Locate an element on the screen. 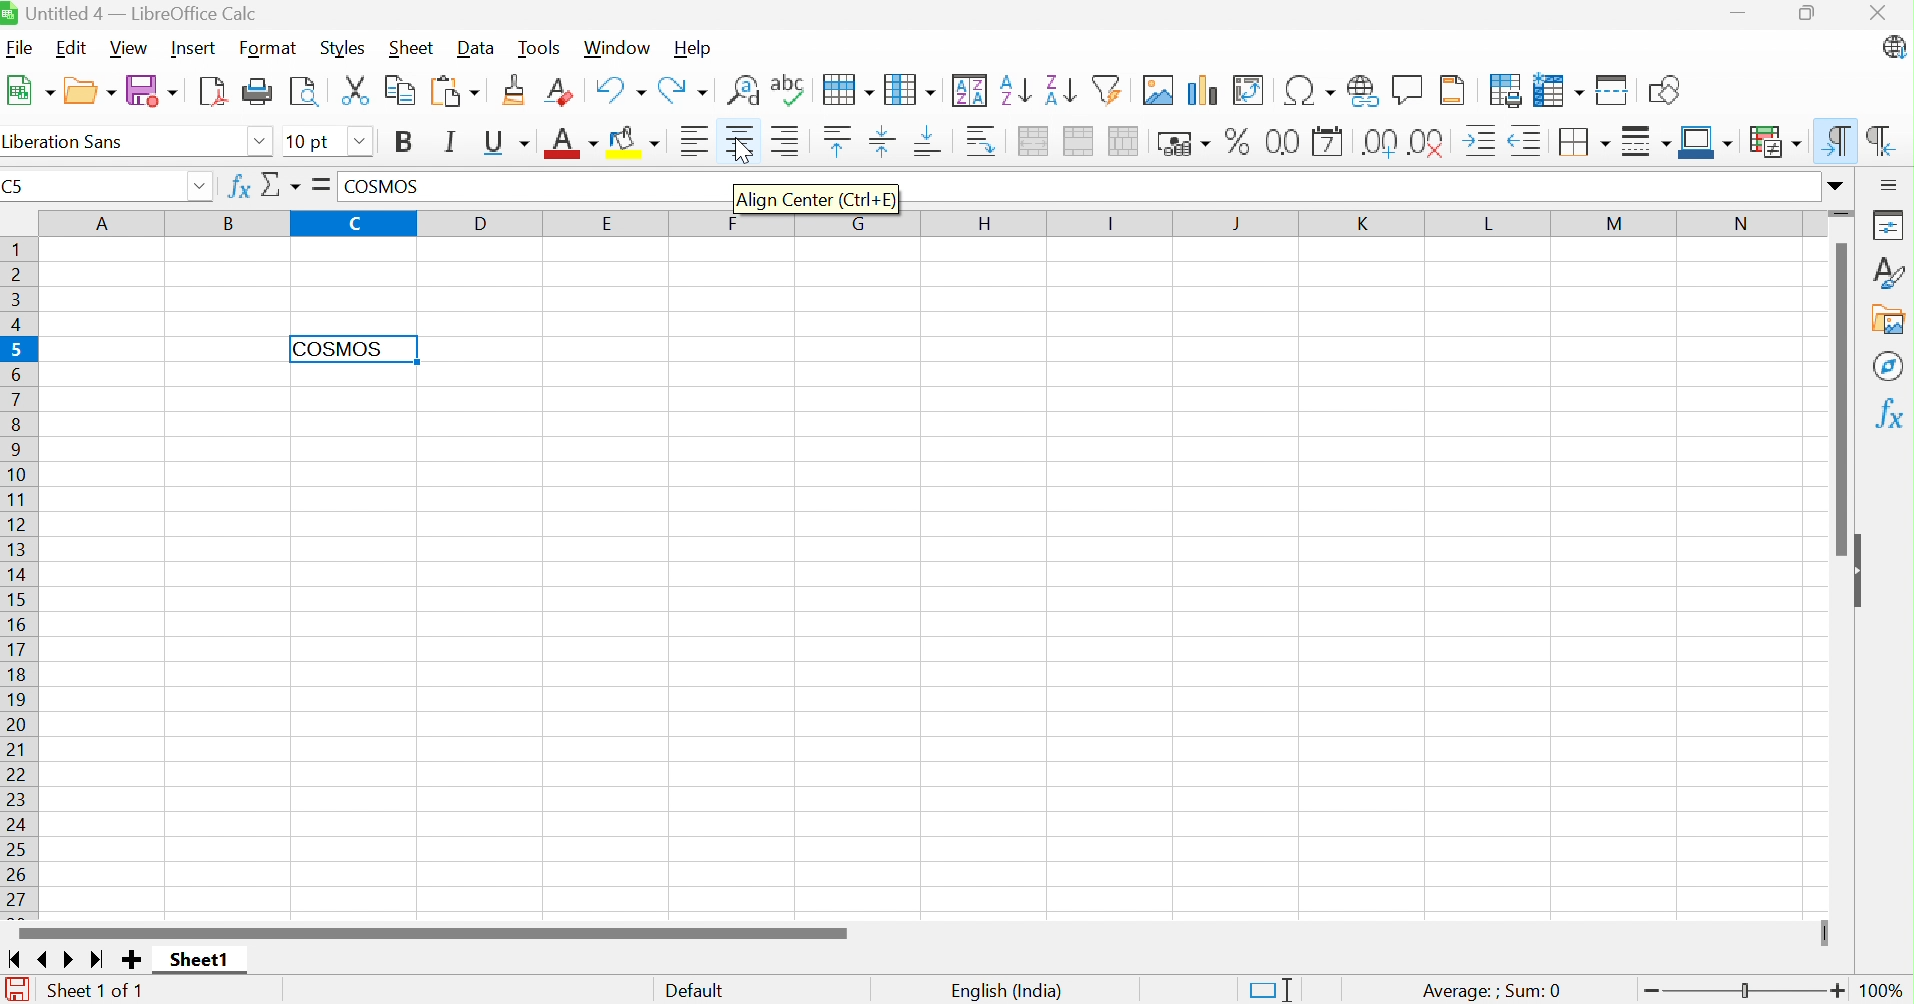 The image size is (1914, 1004). Column is located at coordinates (912, 90).